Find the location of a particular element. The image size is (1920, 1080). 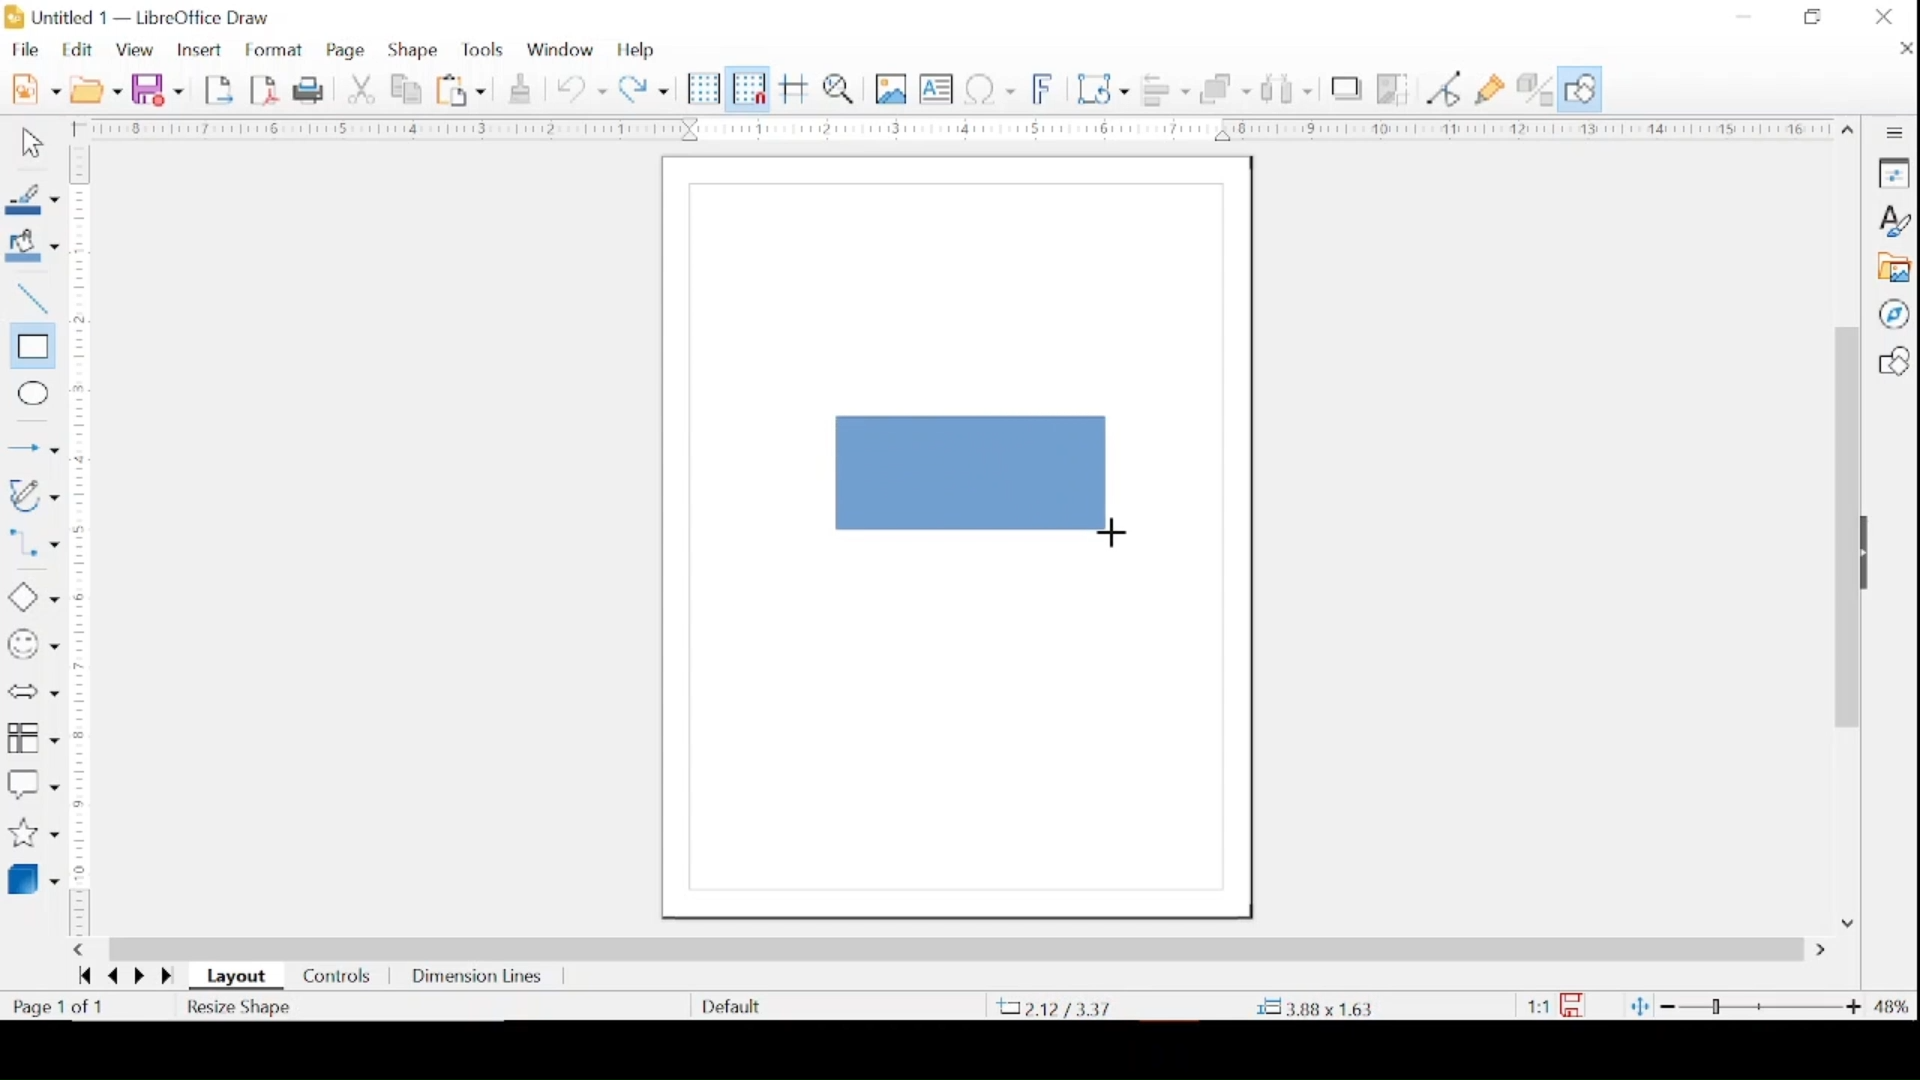

insert image is located at coordinates (893, 88).